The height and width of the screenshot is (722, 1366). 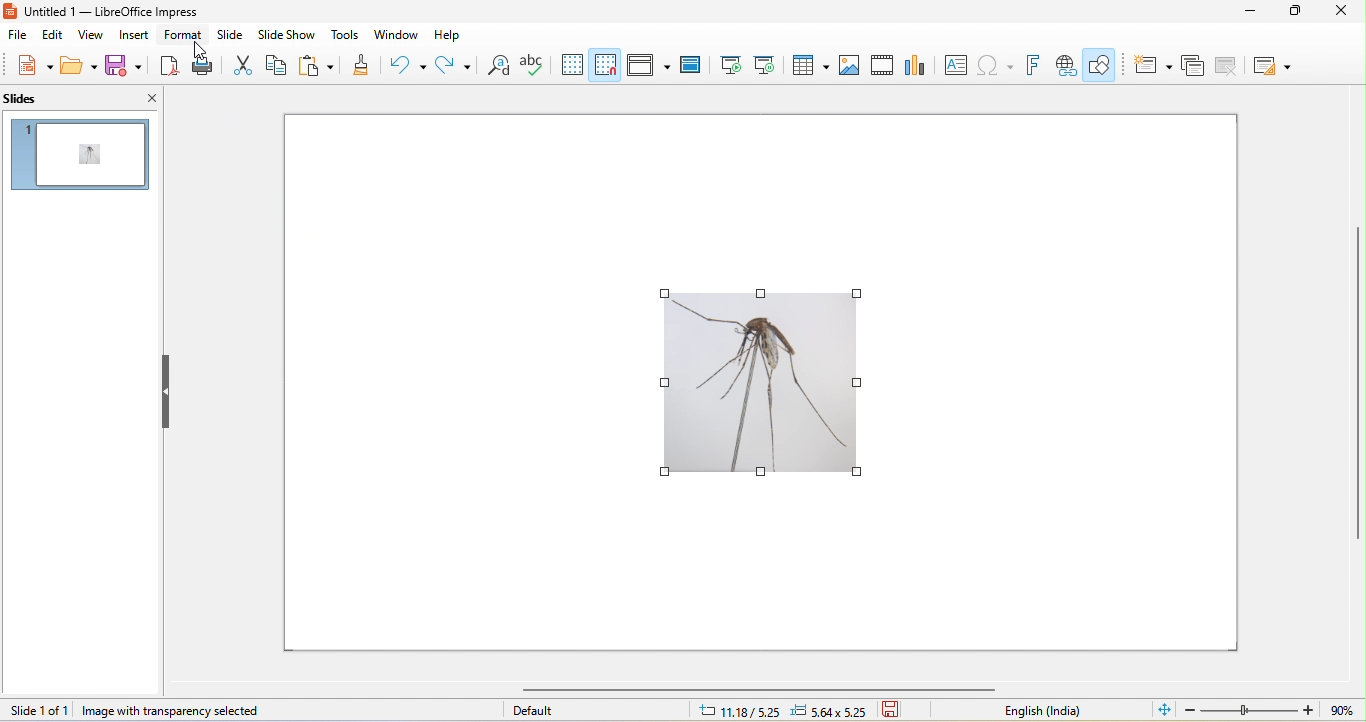 What do you see at coordinates (149, 99) in the screenshot?
I see `close` at bounding box center [149, 99].